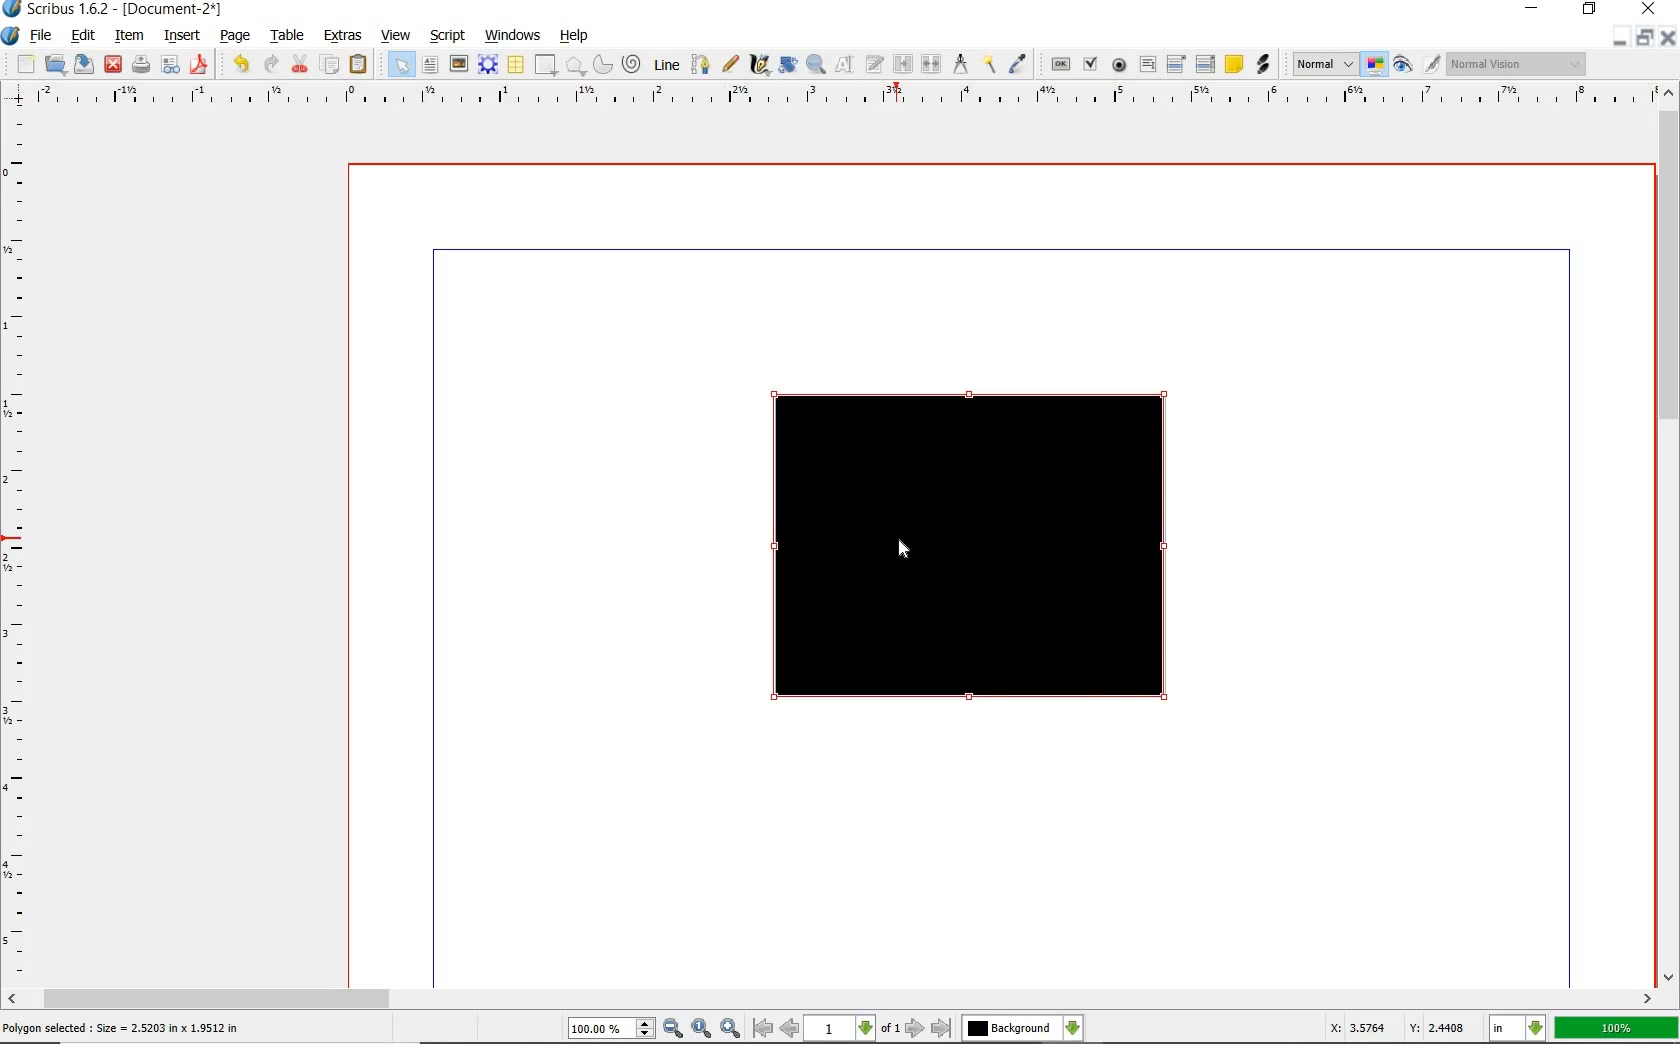 This screenshot has height=1044, width=1680. Describe the element at coordinates (171, 65) in the screenshot. I see `preflight verifier` at that location.